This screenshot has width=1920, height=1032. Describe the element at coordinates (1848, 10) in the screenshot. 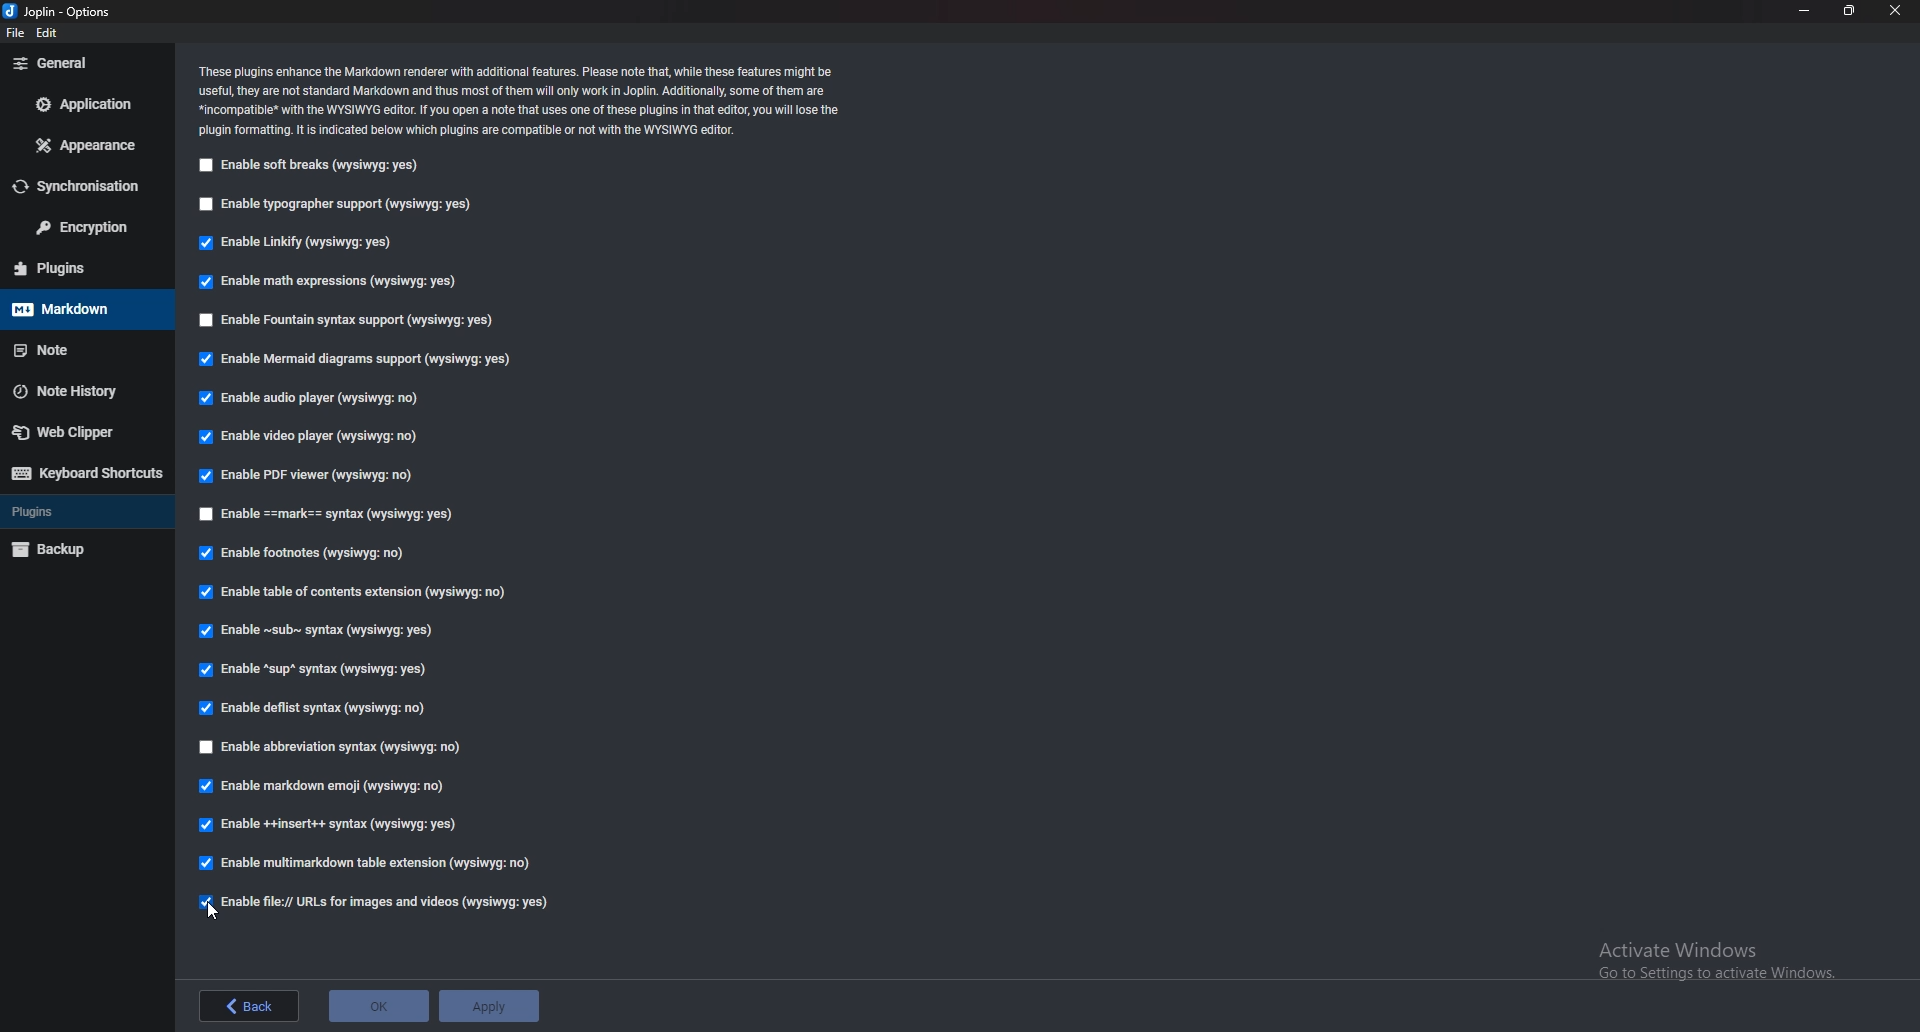

I see `Resize` at that location.